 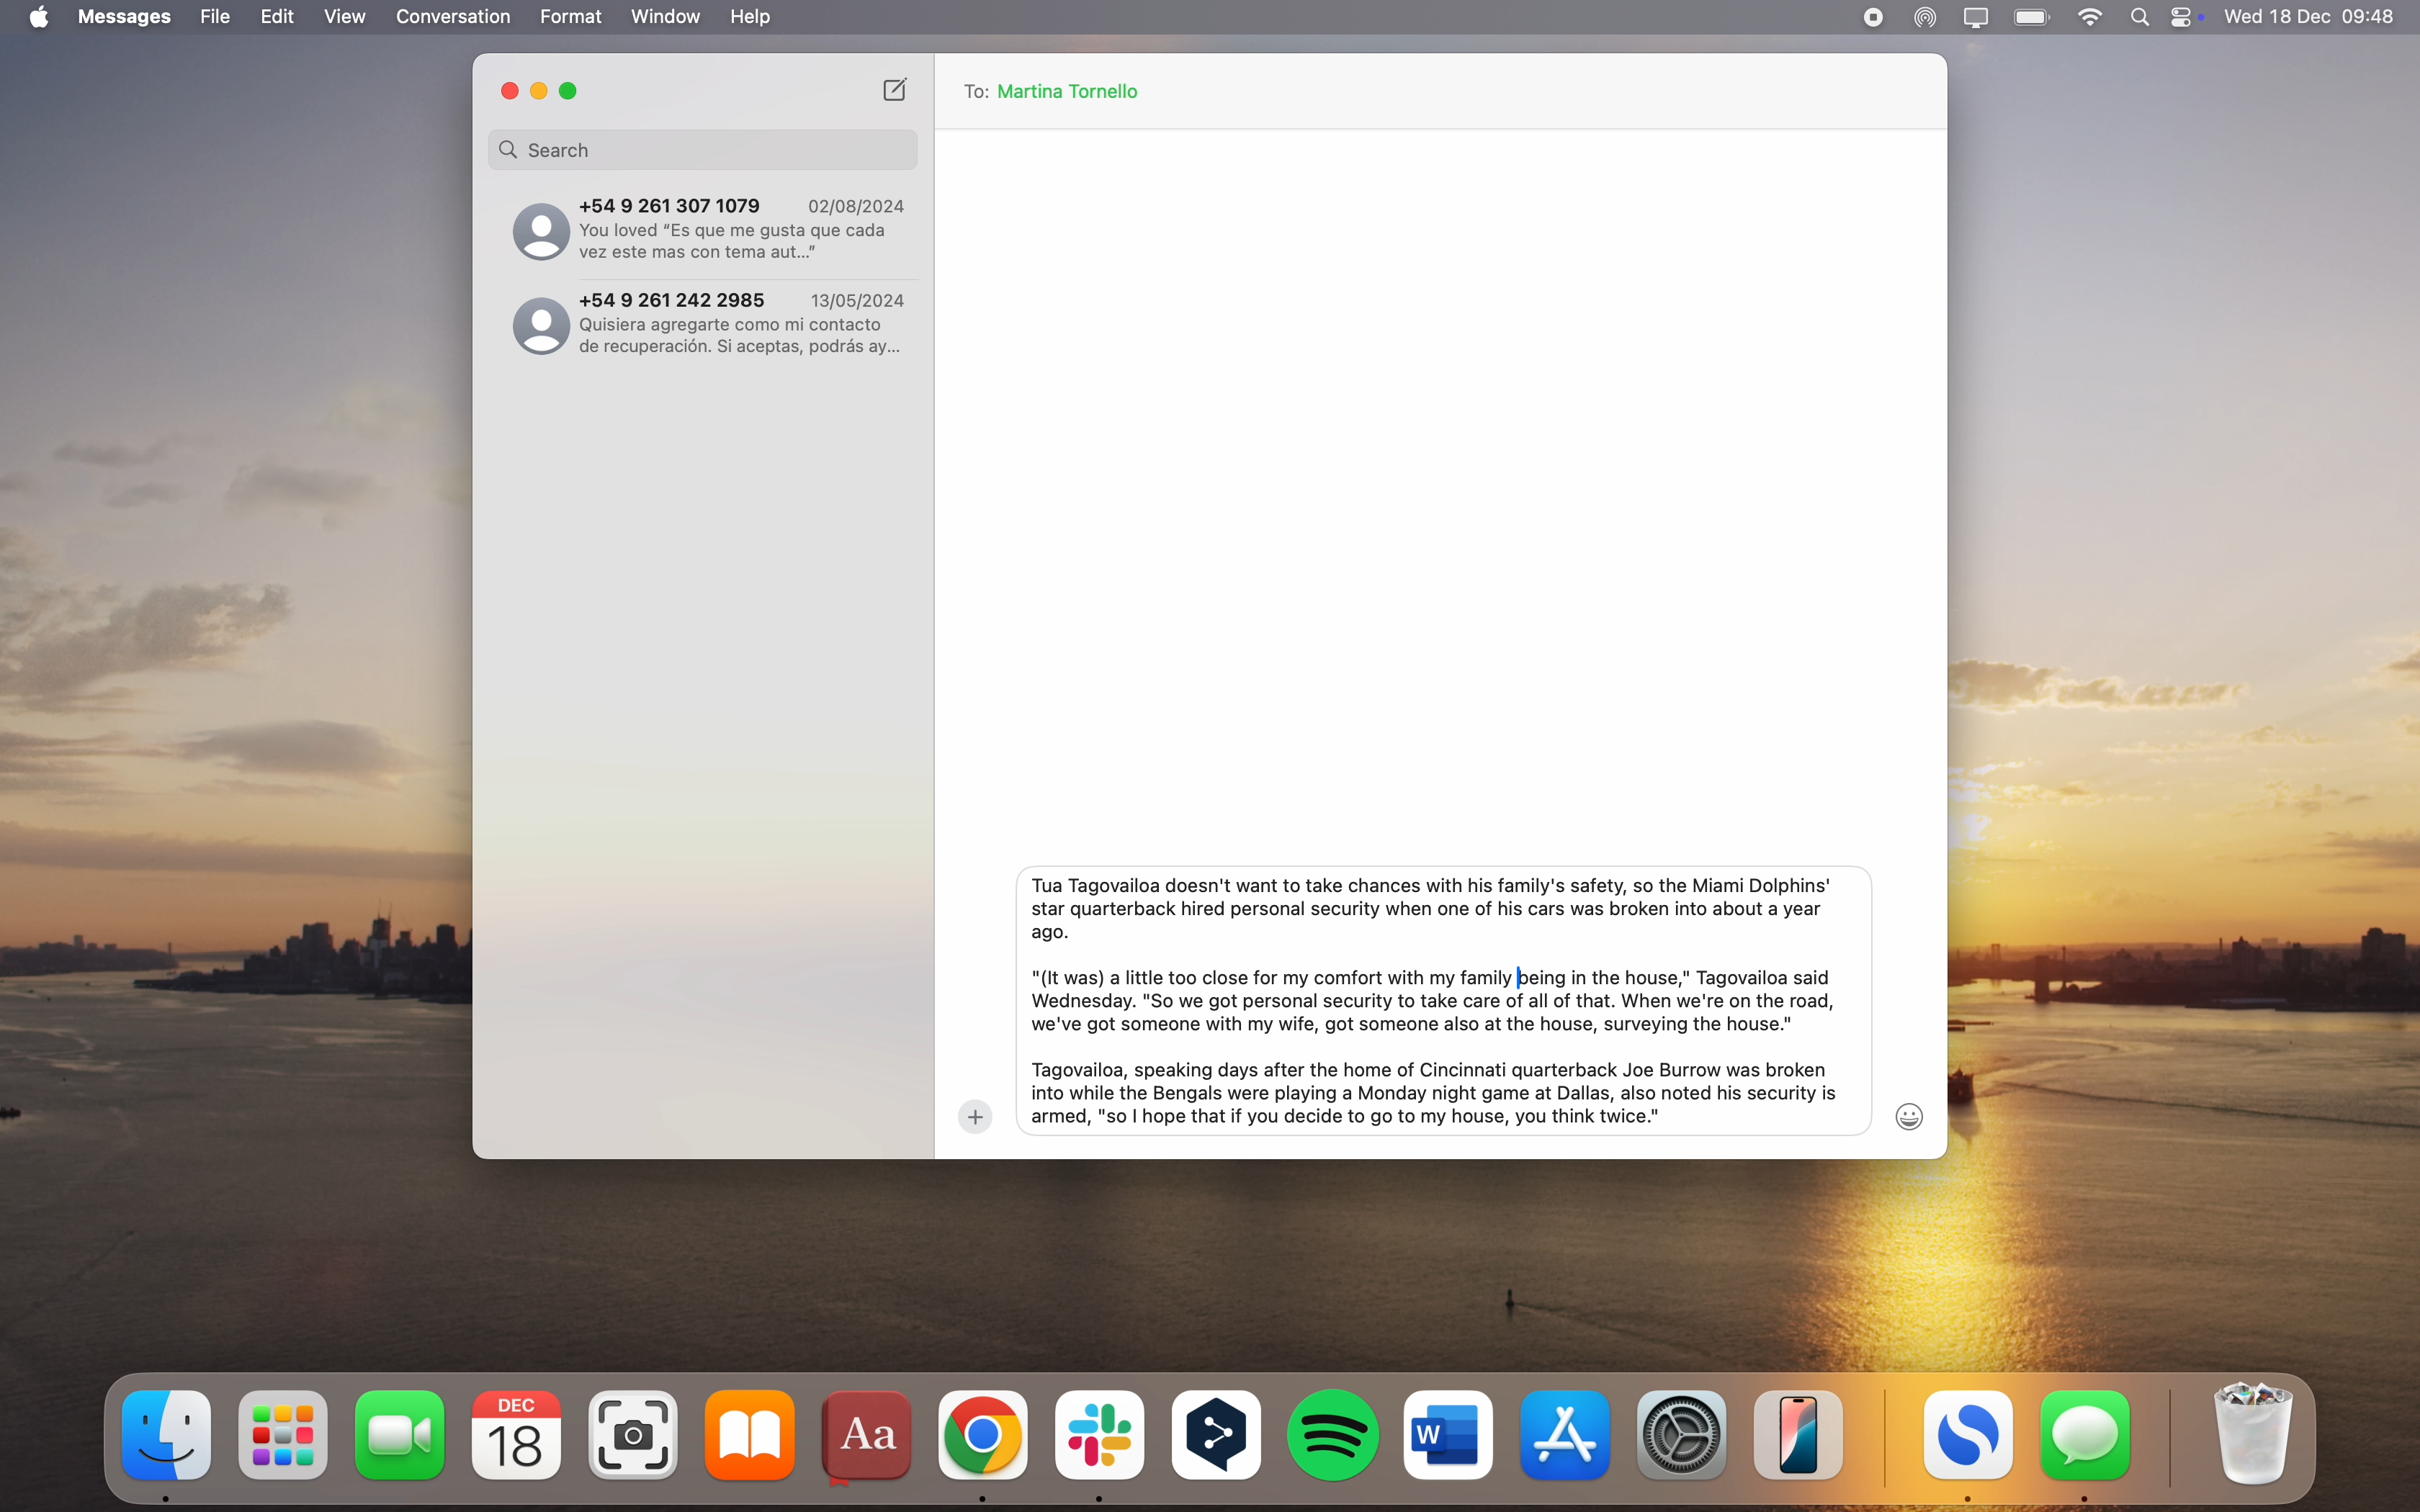 I want to click on messages, so click(x=128, y=17).